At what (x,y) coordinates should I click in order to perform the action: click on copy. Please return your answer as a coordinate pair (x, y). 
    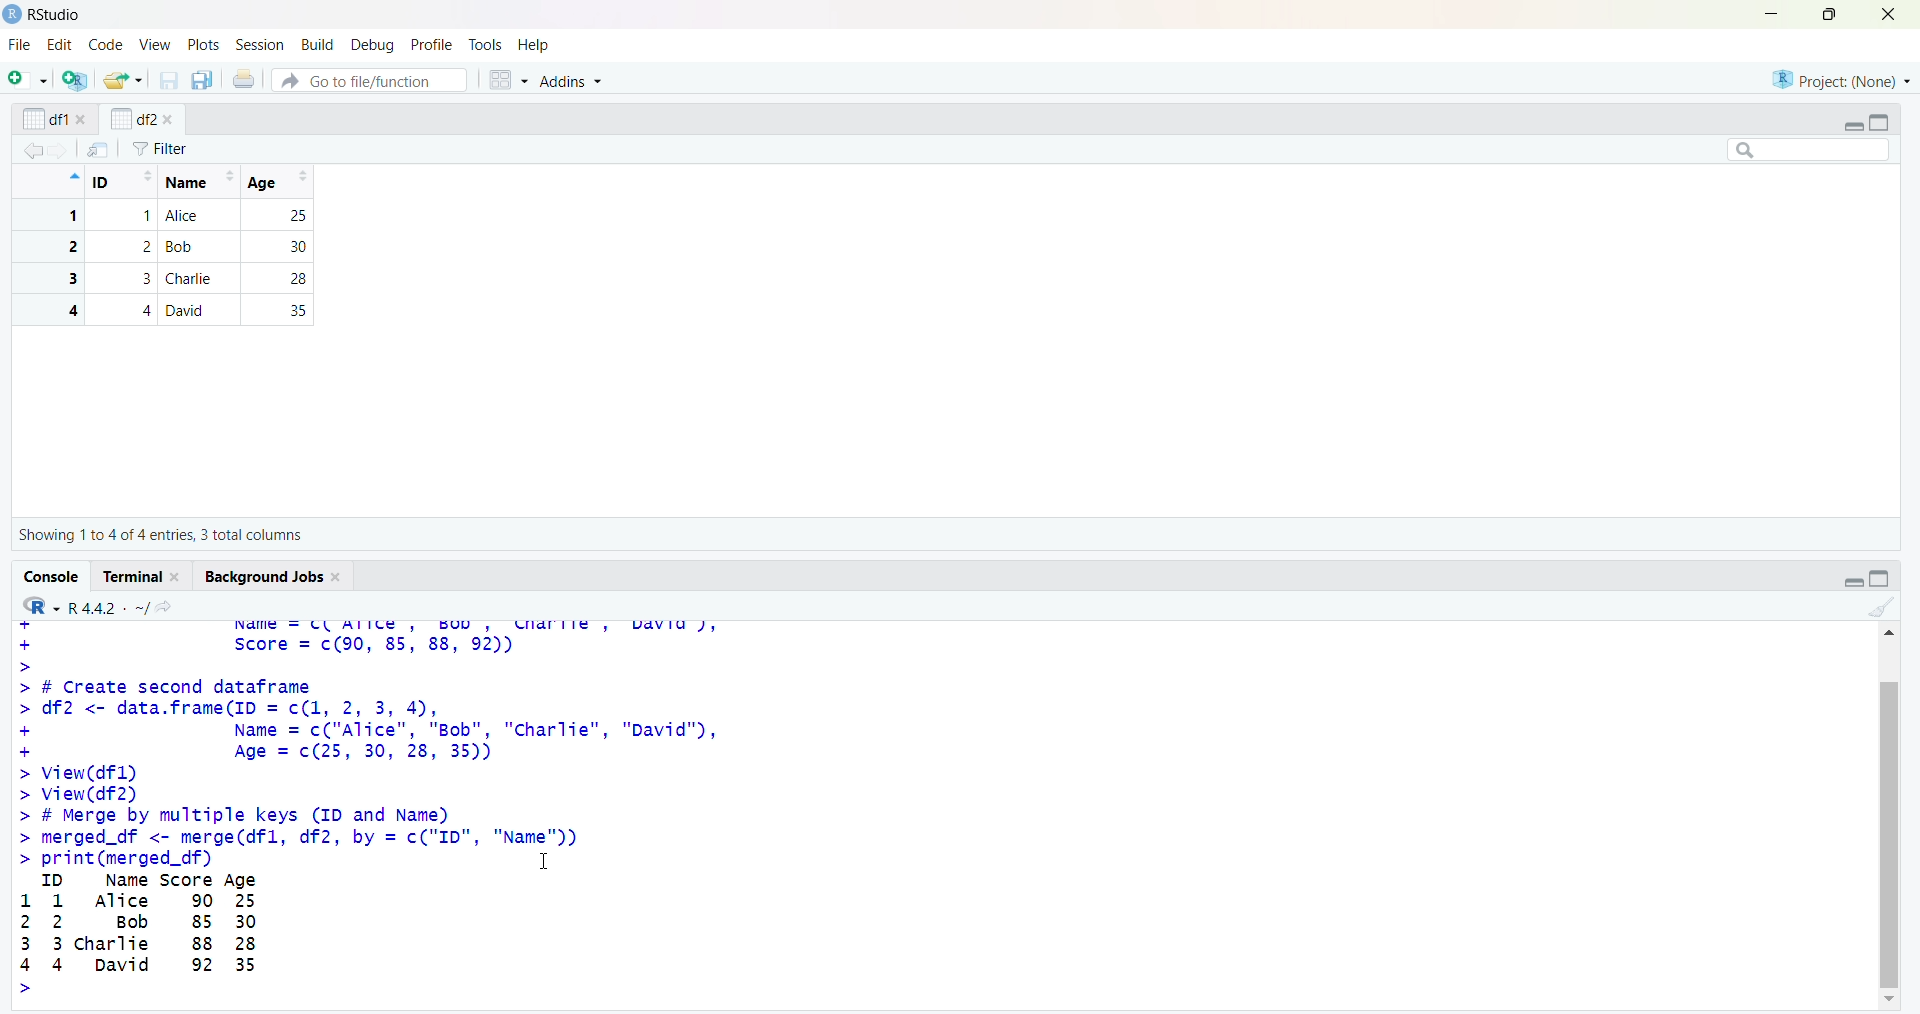
    Looking at the image, I should click on (202, 80).